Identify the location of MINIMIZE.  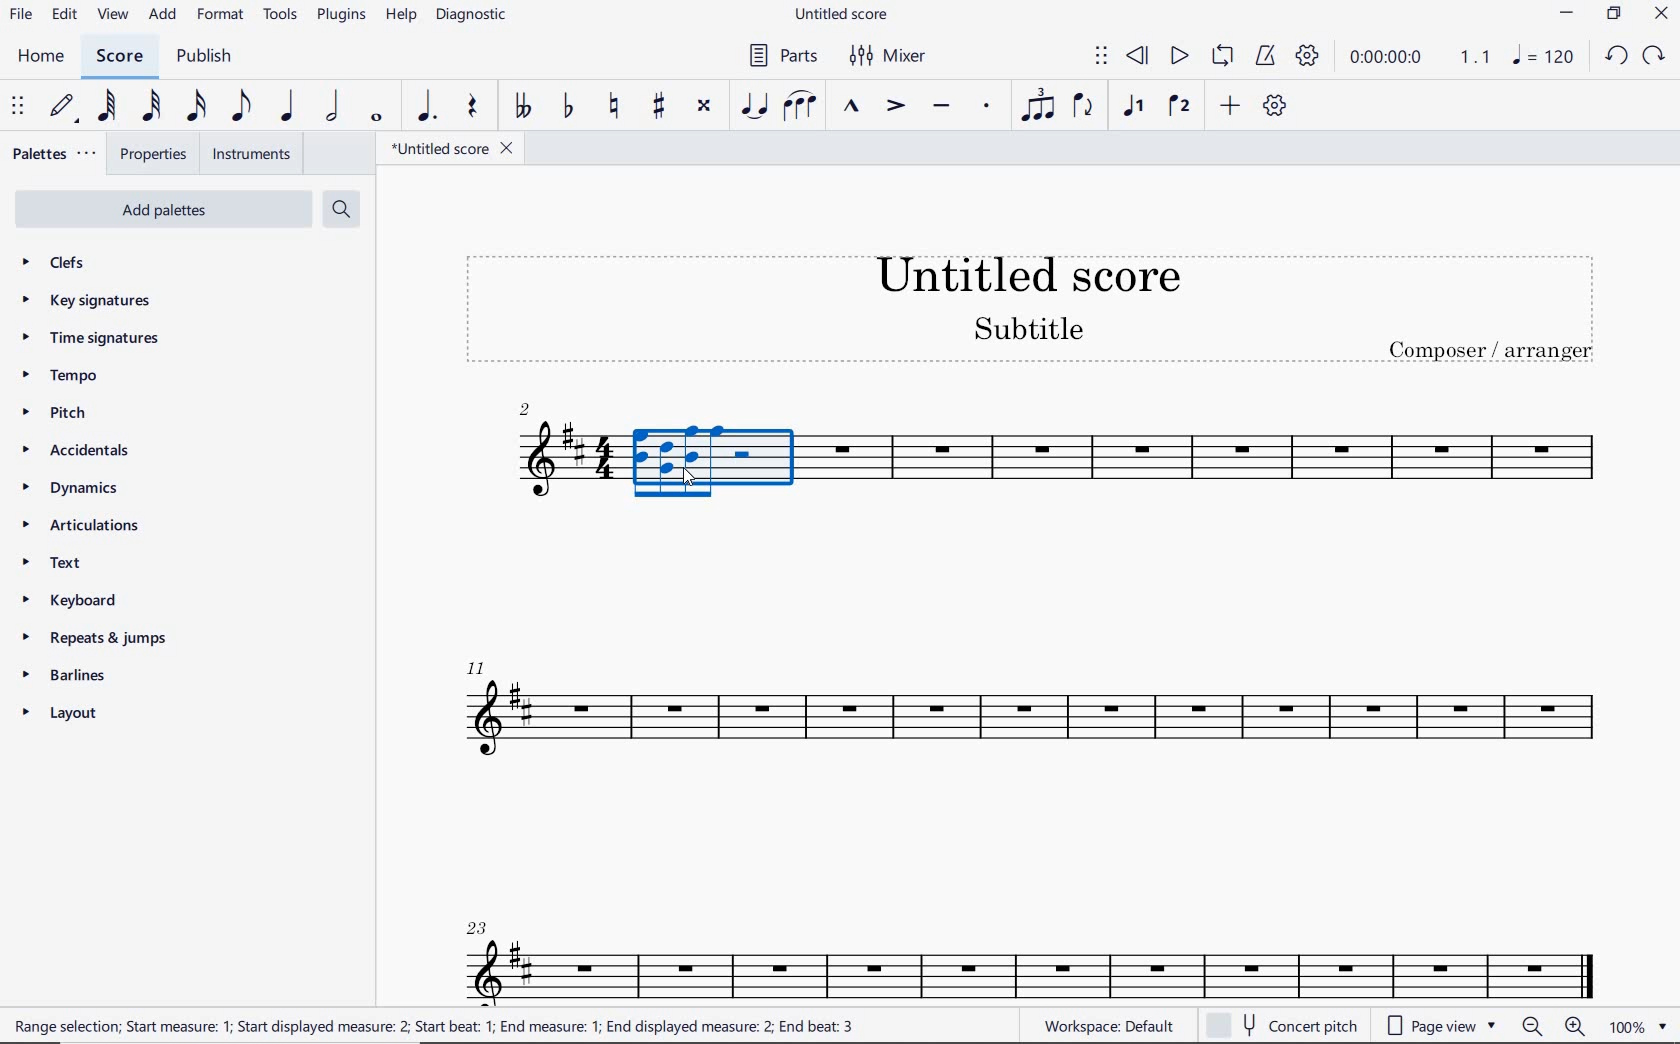
(1568, 16).